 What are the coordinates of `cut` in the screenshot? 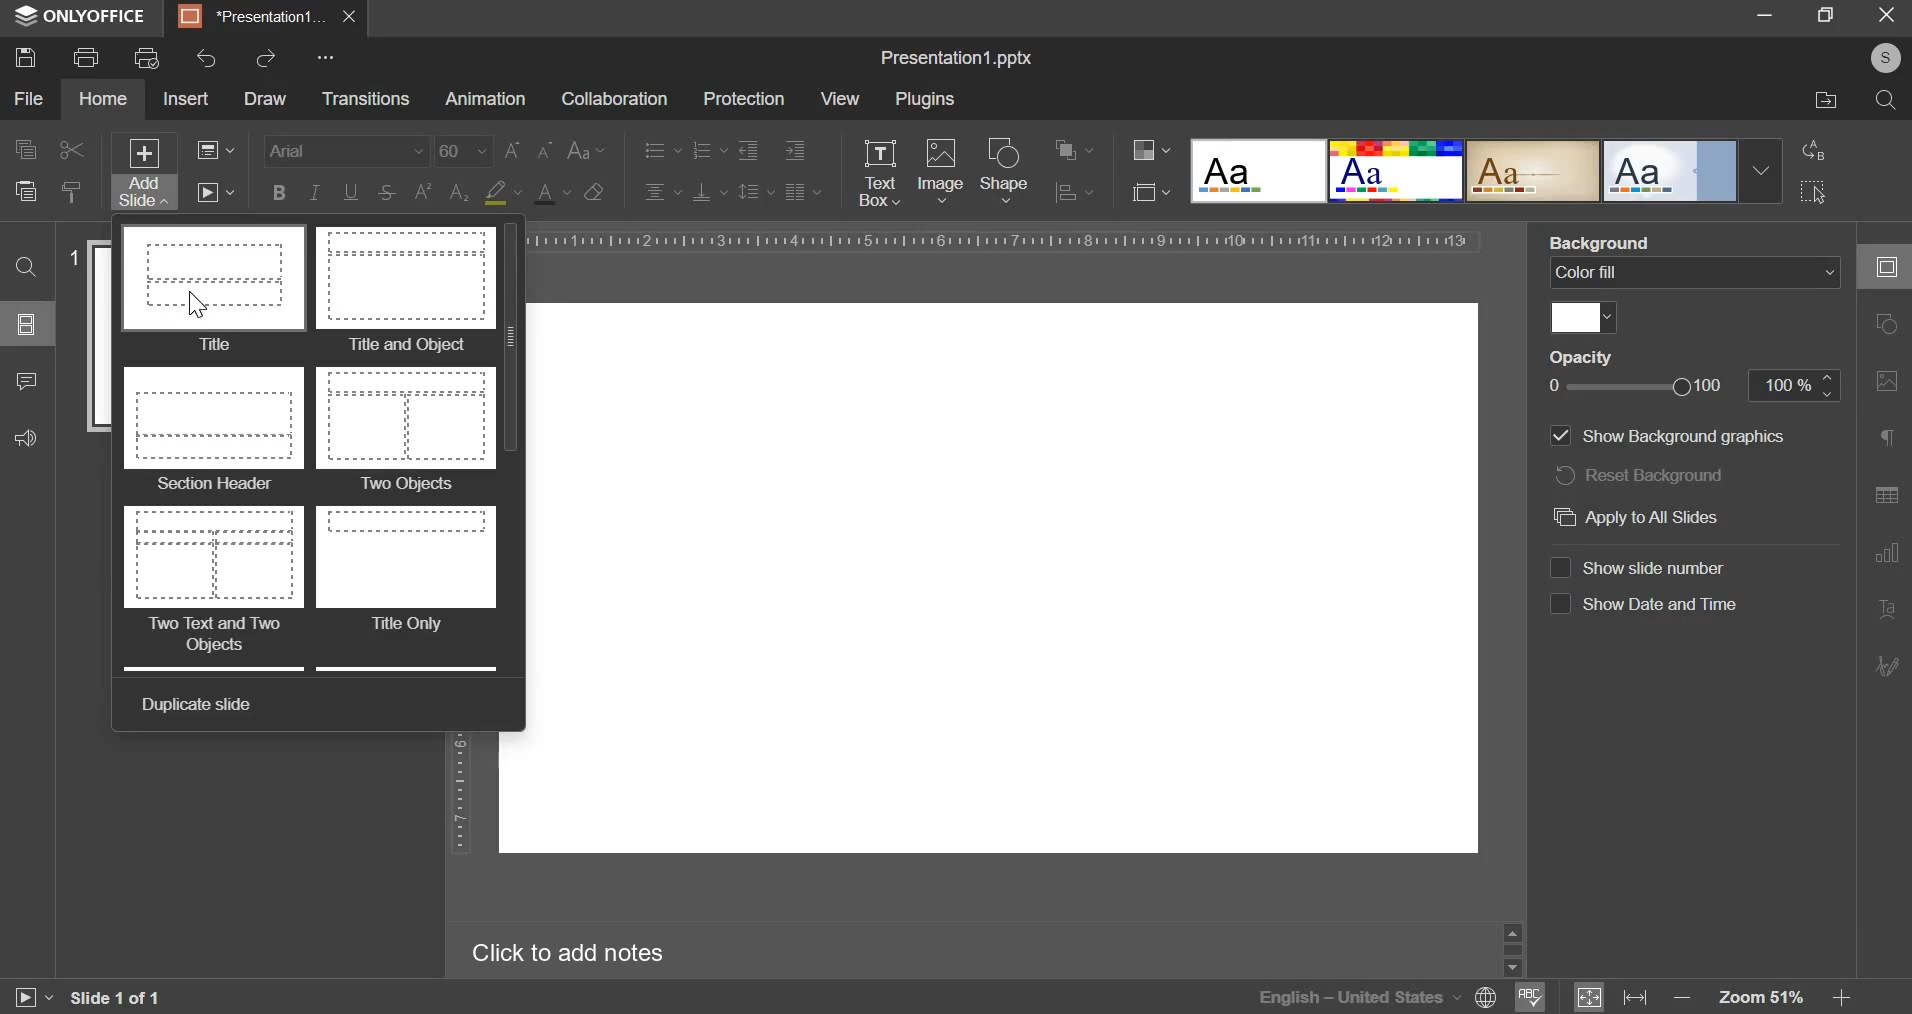 It's located at (73, 150).